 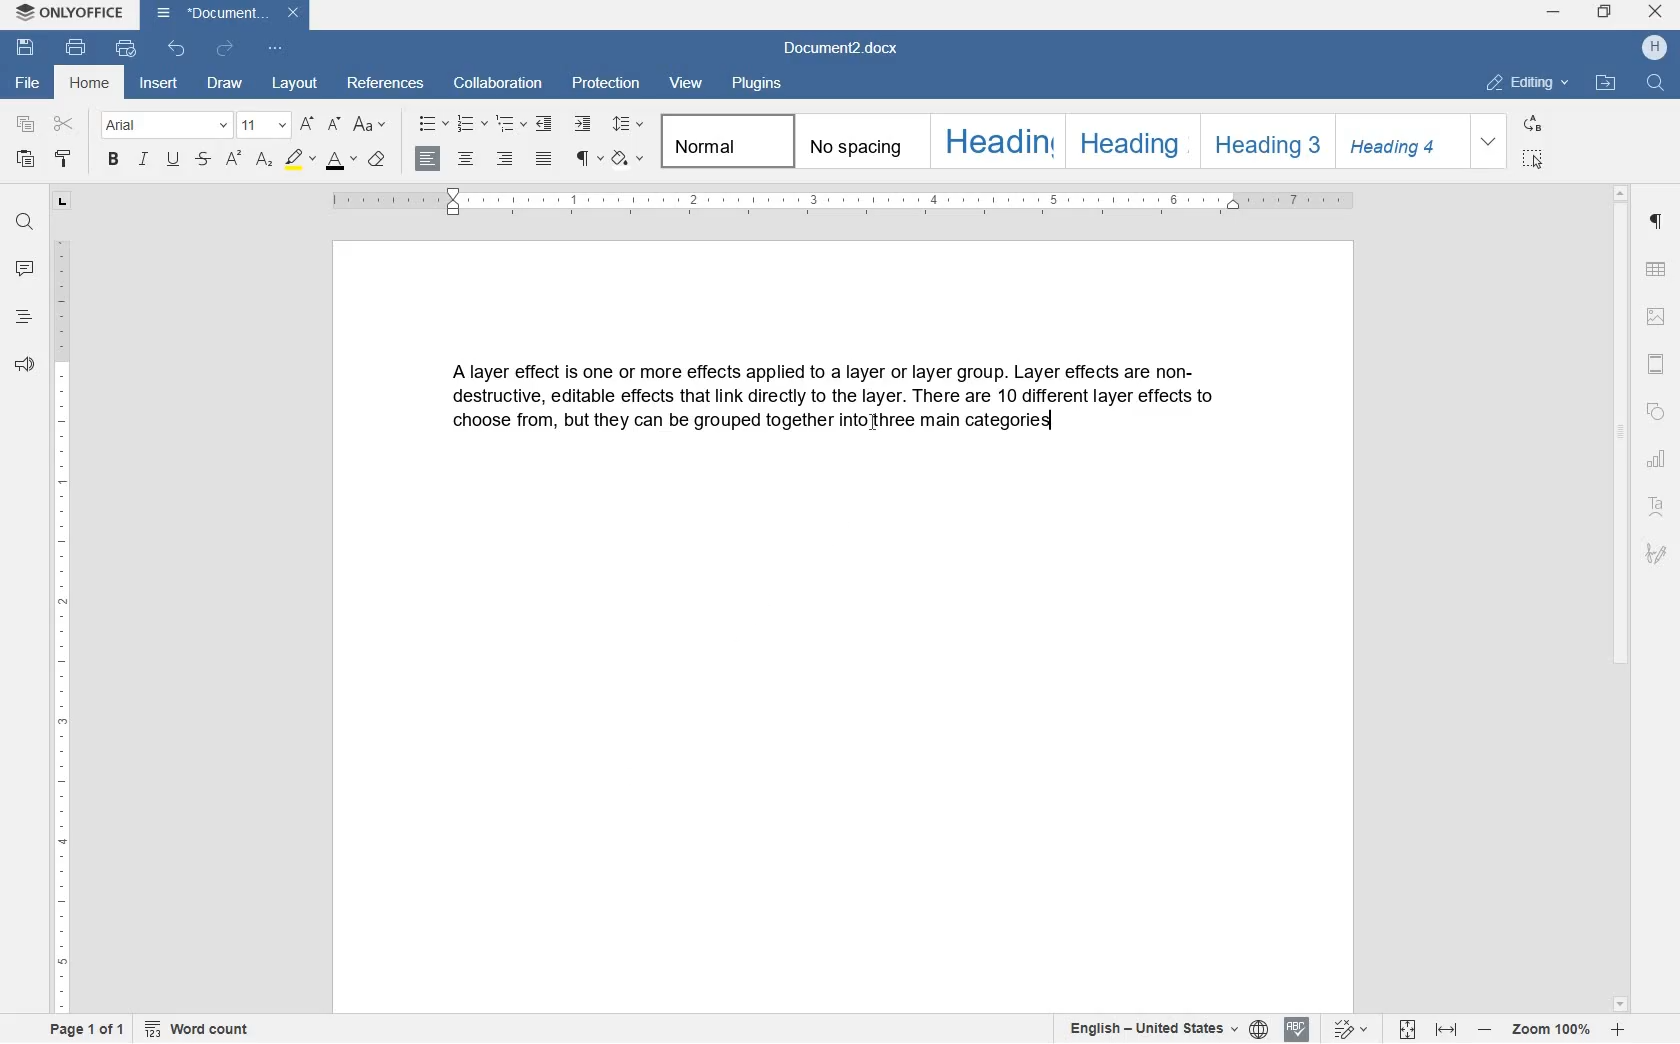 I want to click on replace, so click(x=1534, y=125).